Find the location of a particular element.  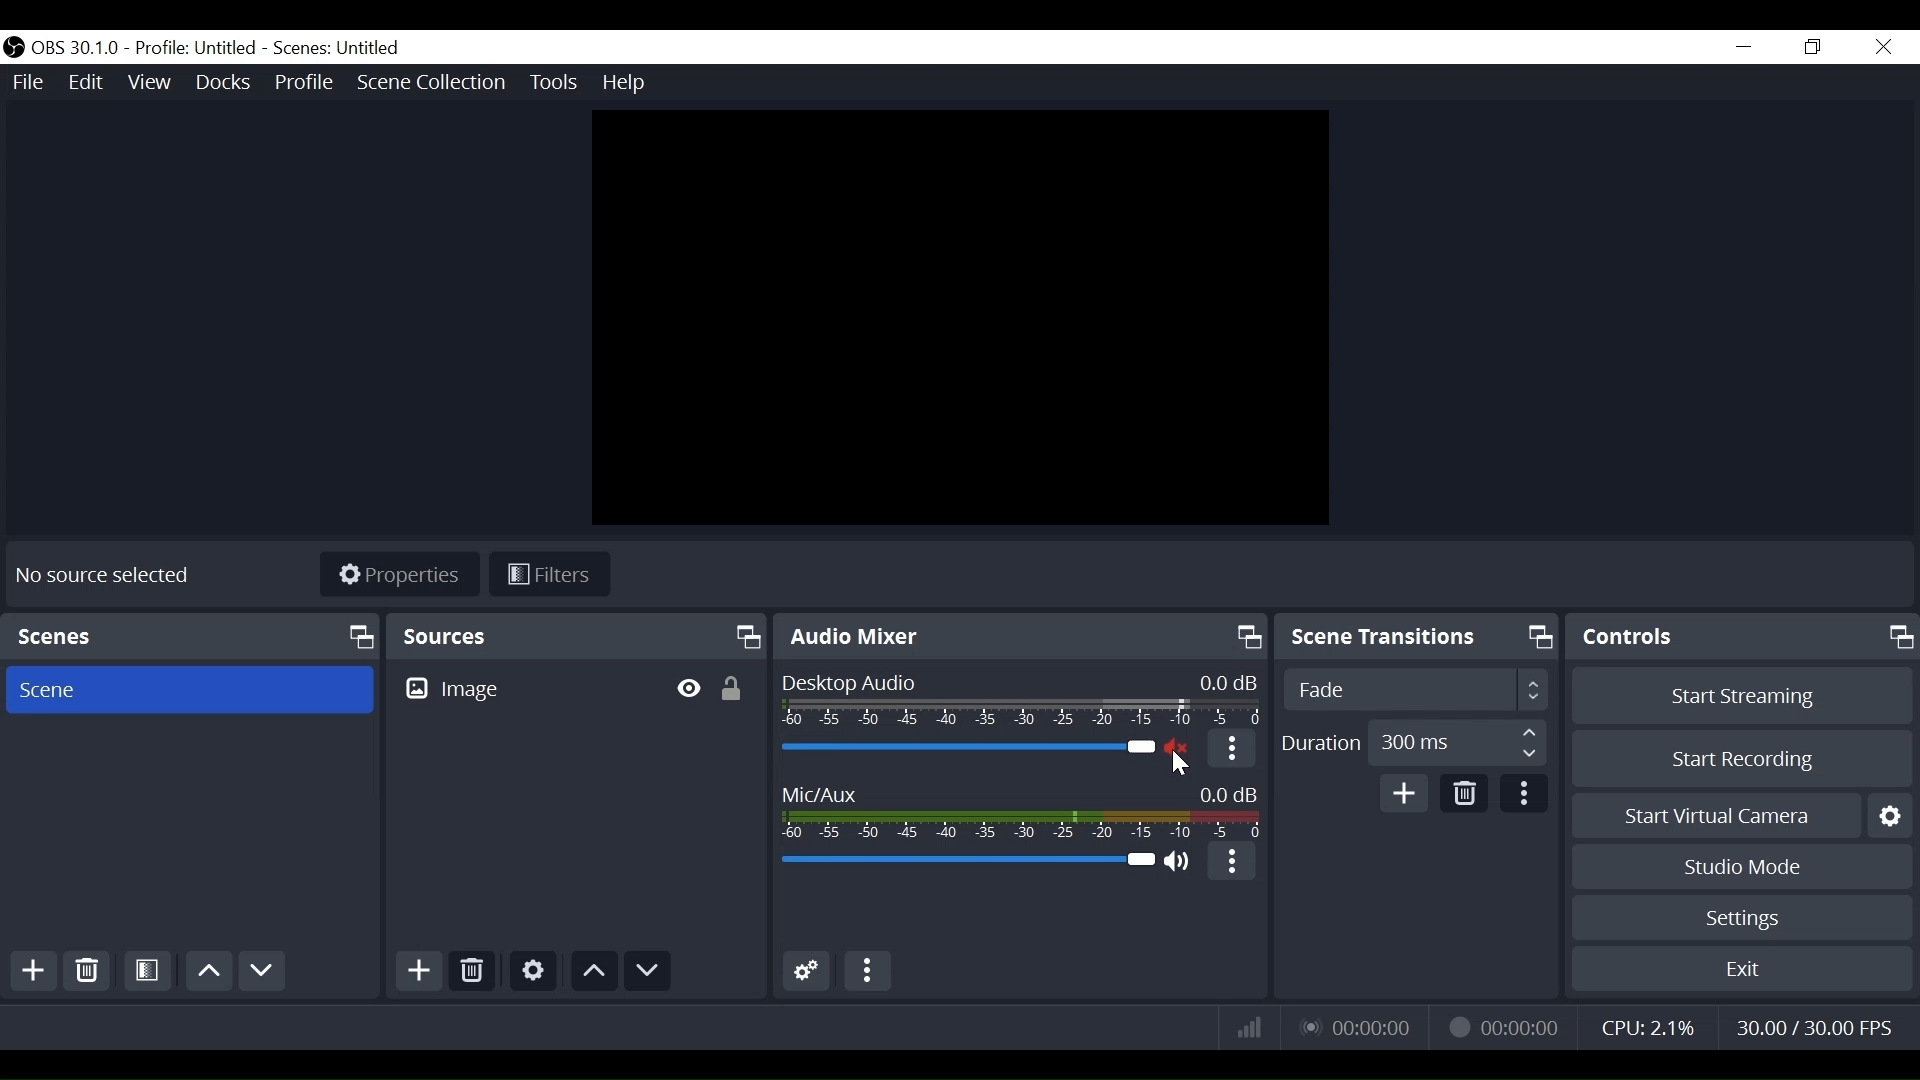

File is located at coordinates (31, 86).